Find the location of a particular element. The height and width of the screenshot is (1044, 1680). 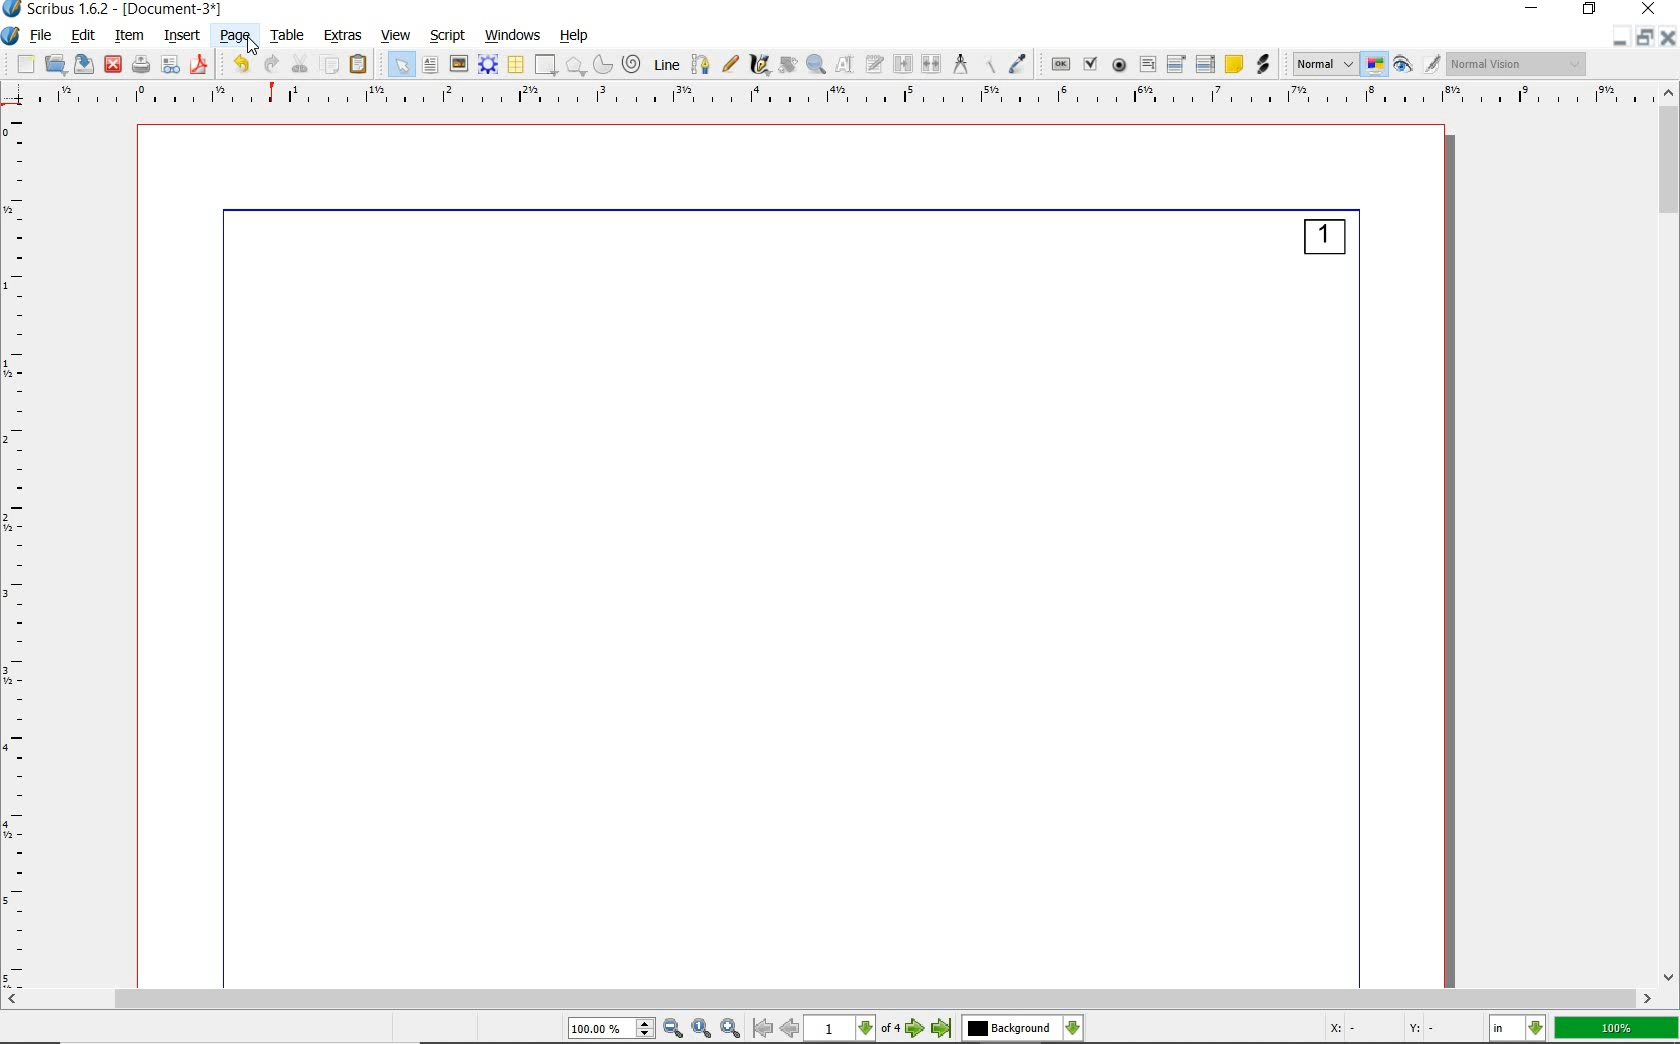

pdf combo box is located at coordinates (1177, 65).